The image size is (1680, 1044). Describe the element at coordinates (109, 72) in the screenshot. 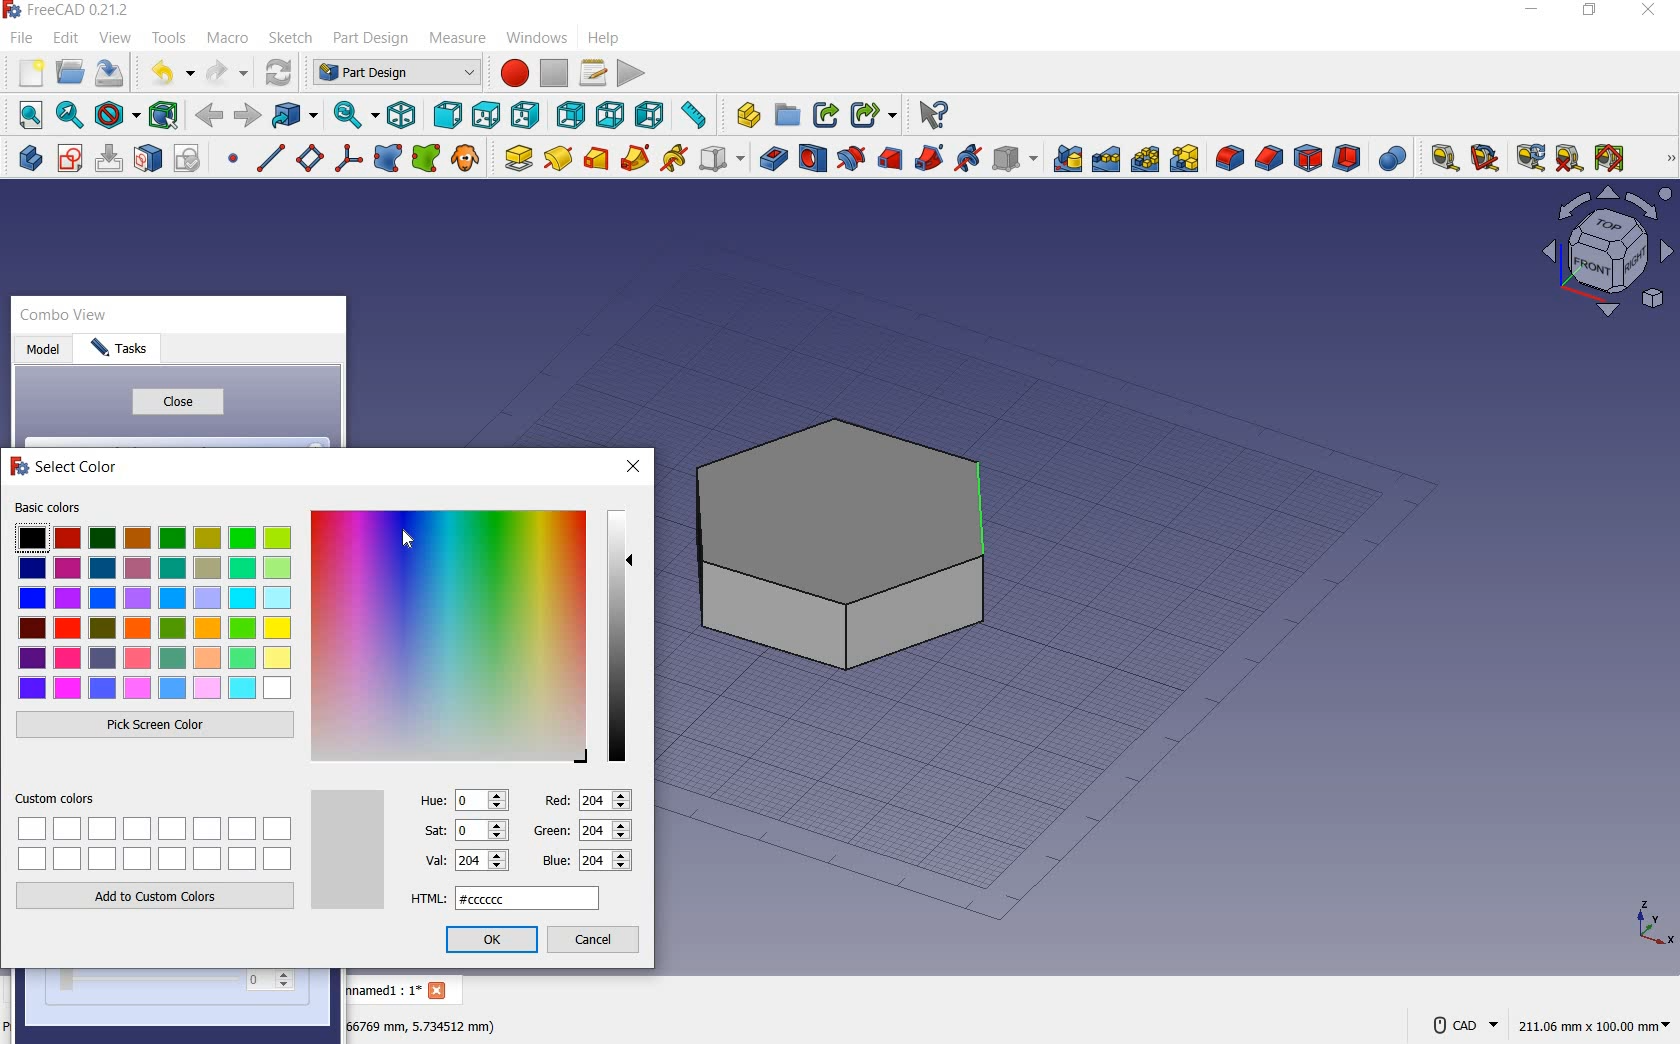

I see `save` at that location.